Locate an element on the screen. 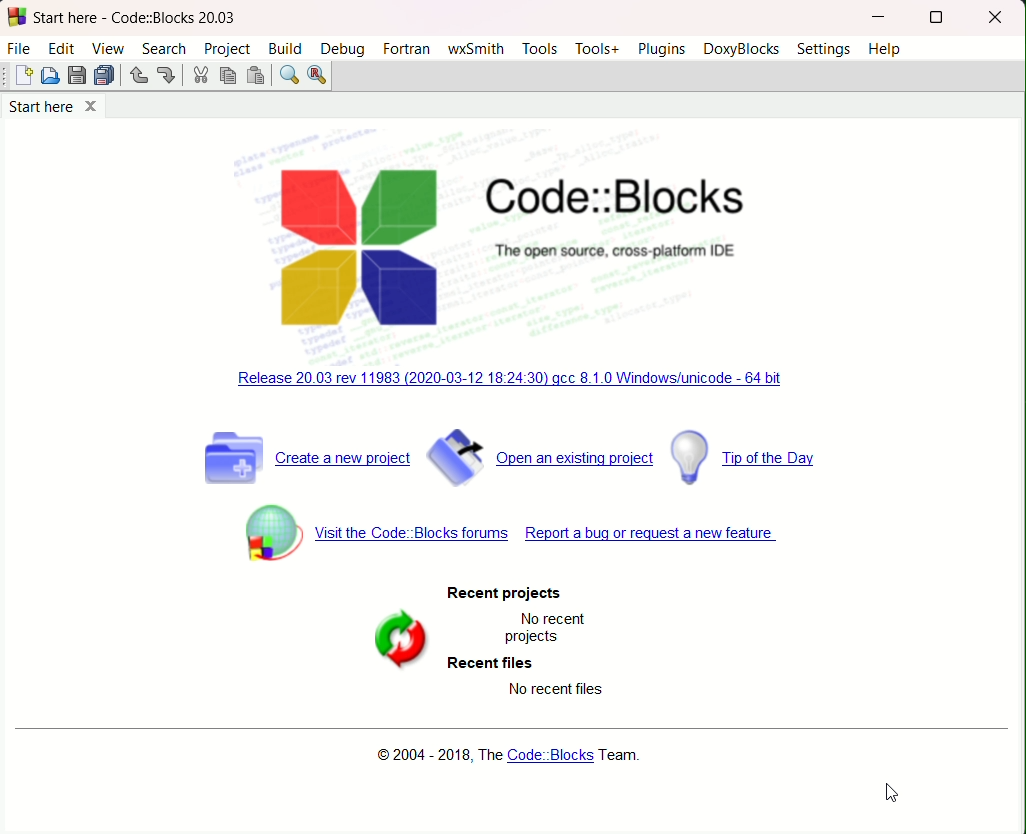 The width and height of the screenshot is (1026, 834). view is located at coordinates (108, 49).